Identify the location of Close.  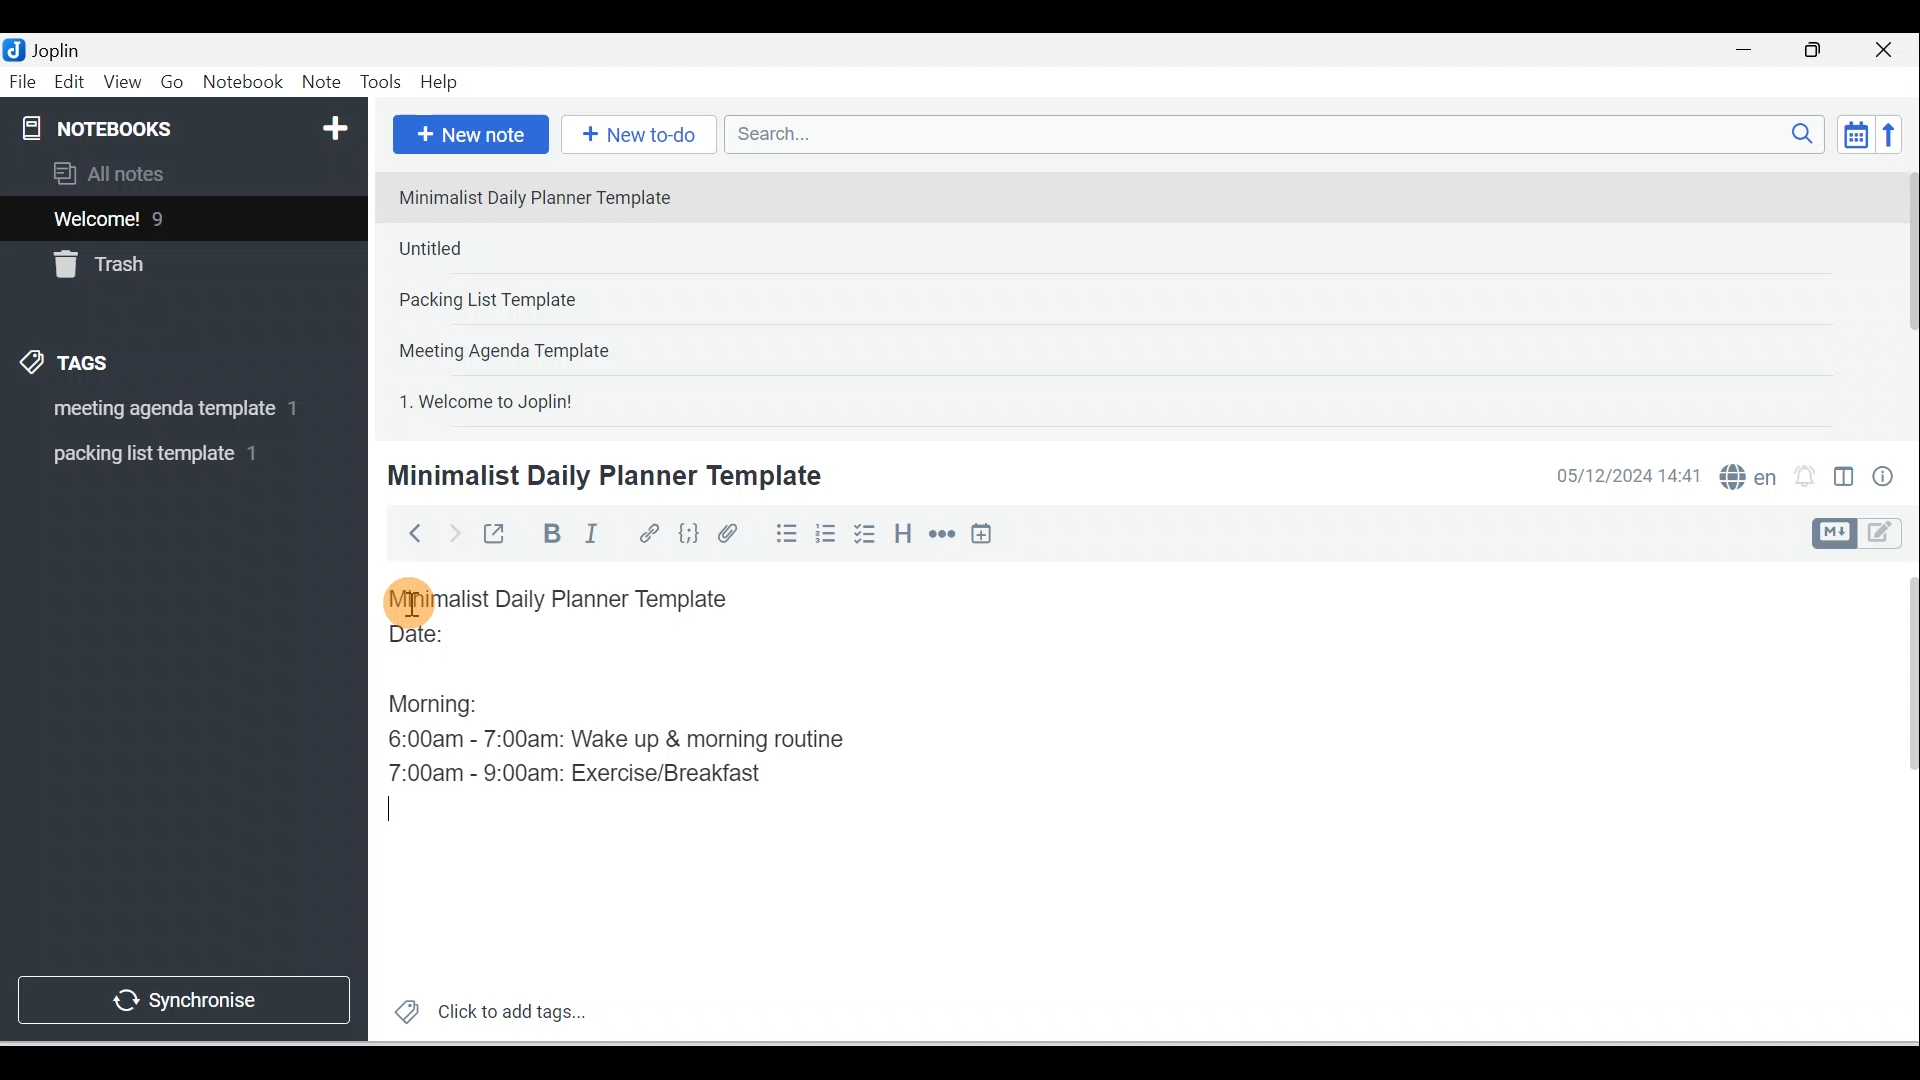
(1889, 50).